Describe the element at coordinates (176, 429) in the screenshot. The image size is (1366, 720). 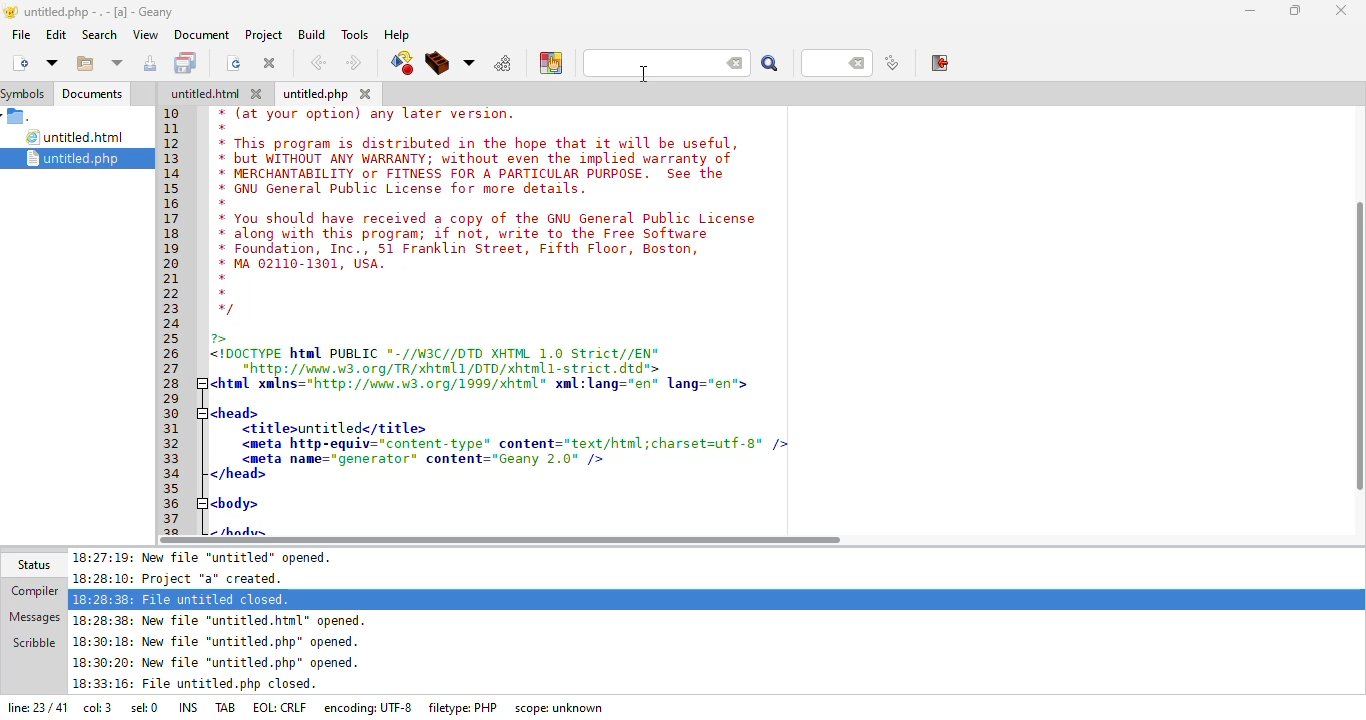
I see `31` at that location.